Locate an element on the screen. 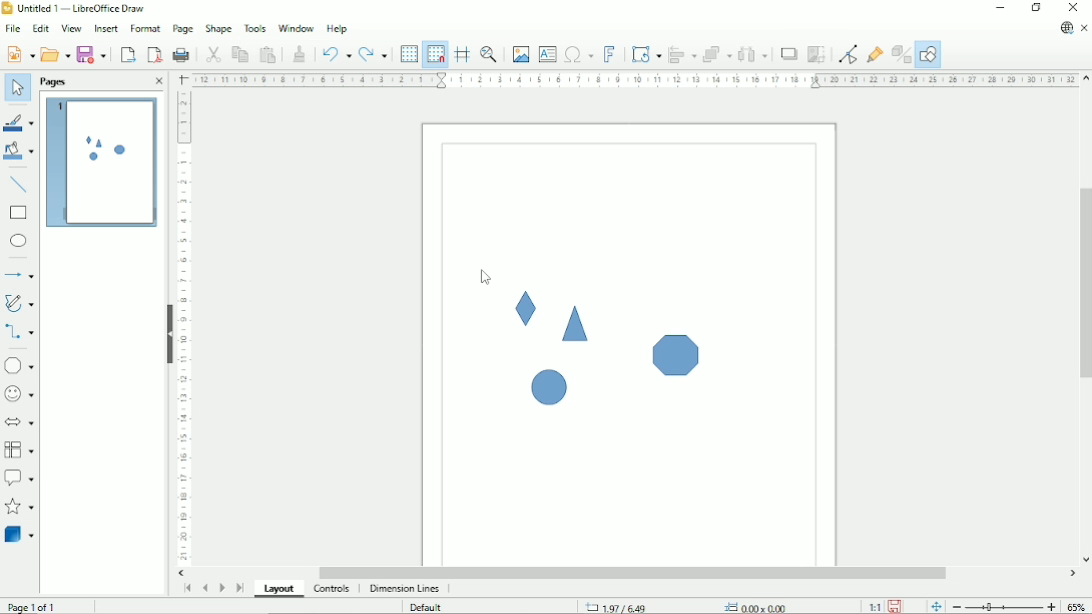 Image resolution: width=1092 pixels, height=614 pixels. Horizontal scroll button is located at coordinates (183, 572).